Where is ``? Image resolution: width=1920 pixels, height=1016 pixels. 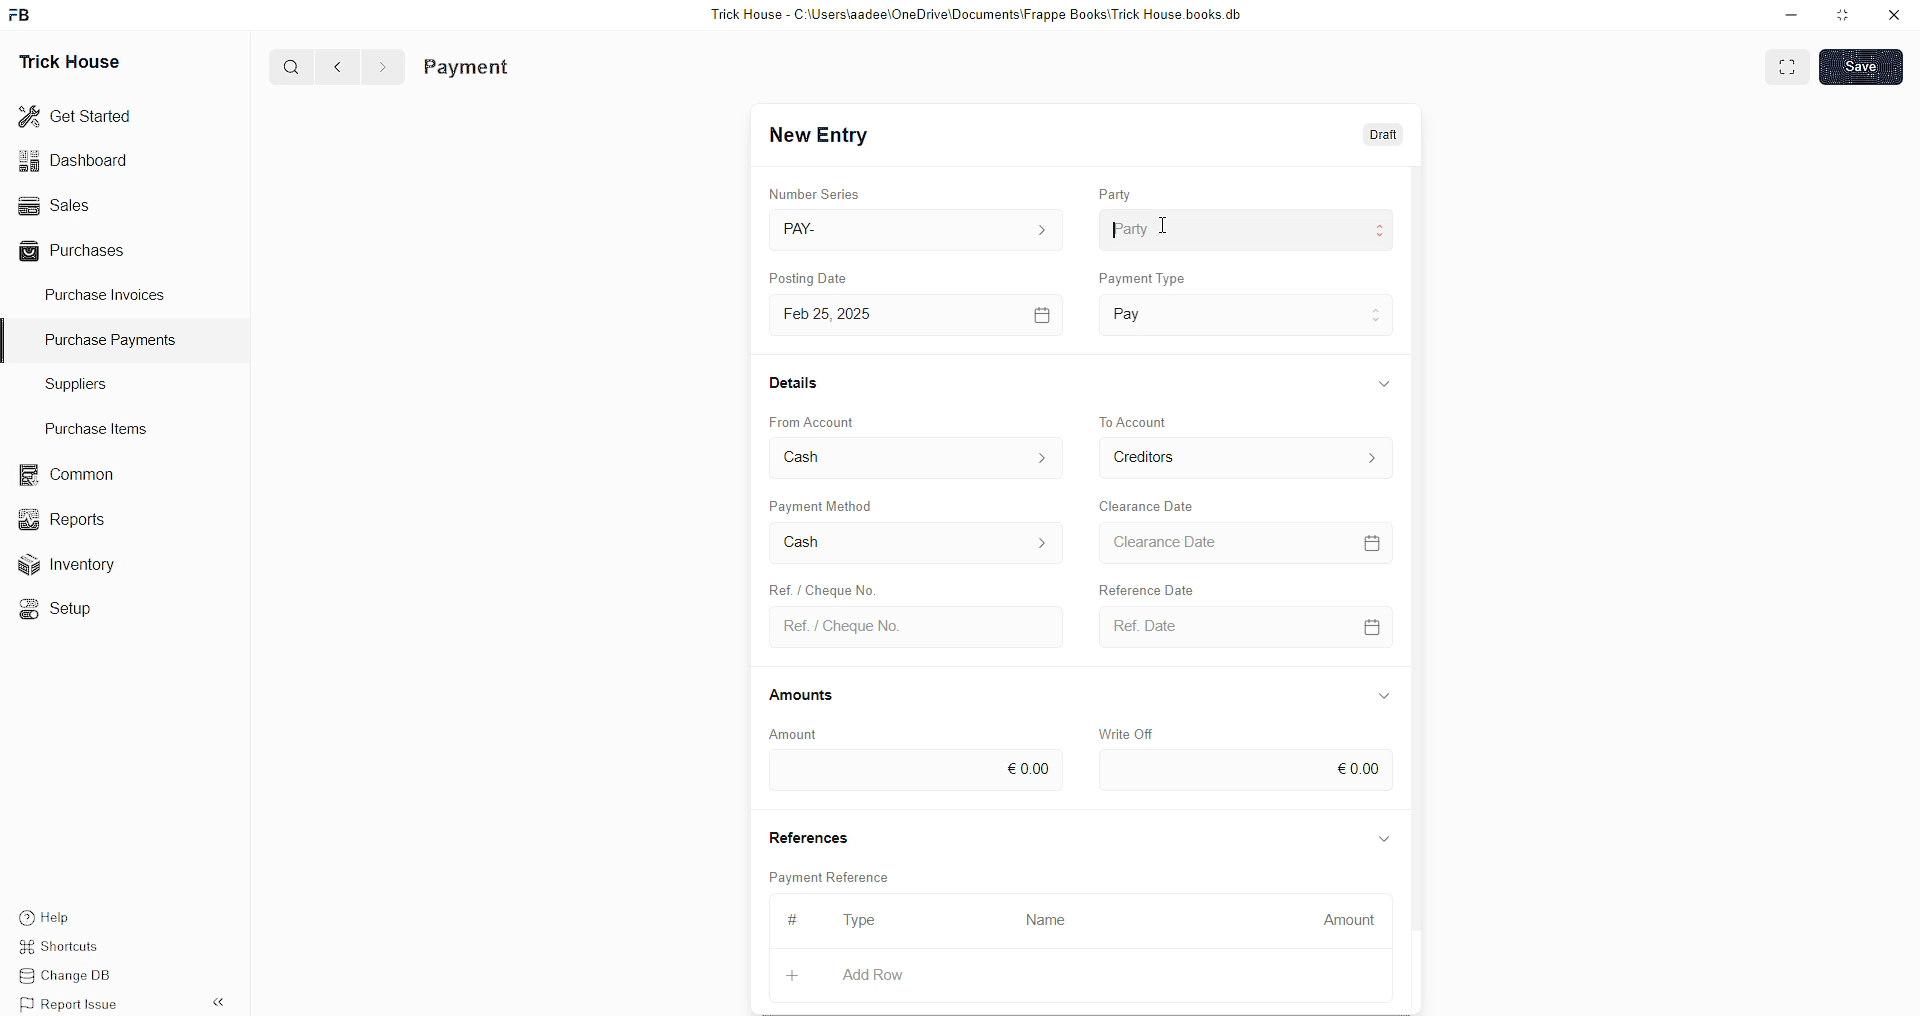  is located at coordinates (1385, 695).